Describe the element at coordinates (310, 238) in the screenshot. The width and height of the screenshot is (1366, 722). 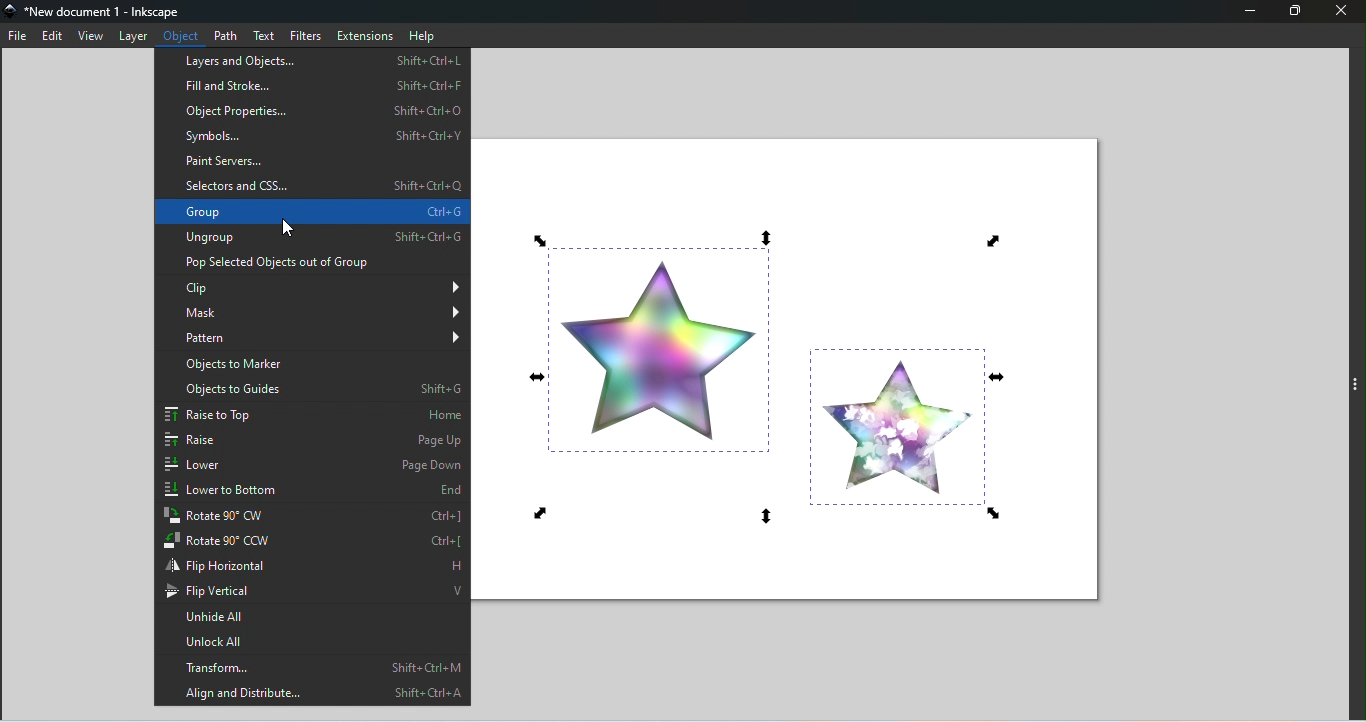
I see `Ungroup` at that location.